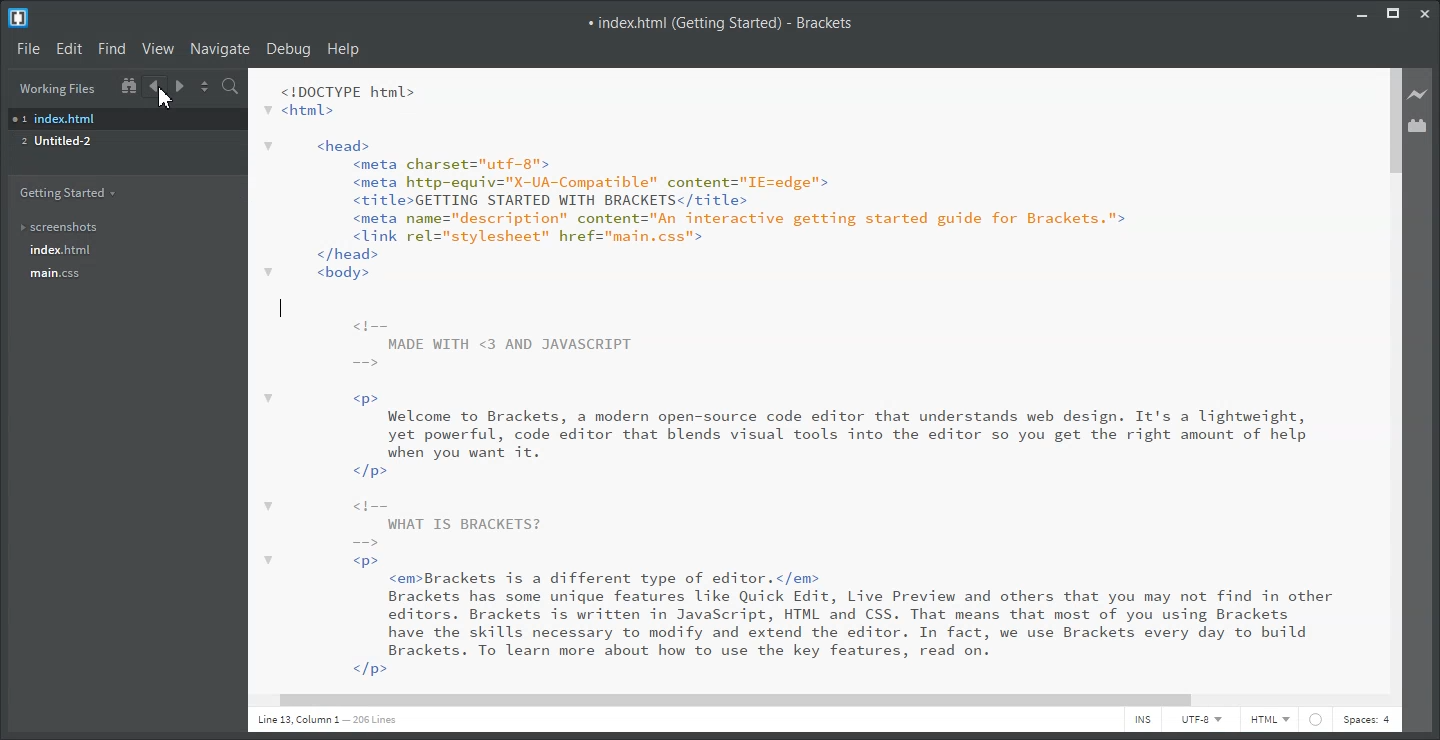  Describe the element at coordinates (159, 48) in the screenshot. I see `View` at that location.